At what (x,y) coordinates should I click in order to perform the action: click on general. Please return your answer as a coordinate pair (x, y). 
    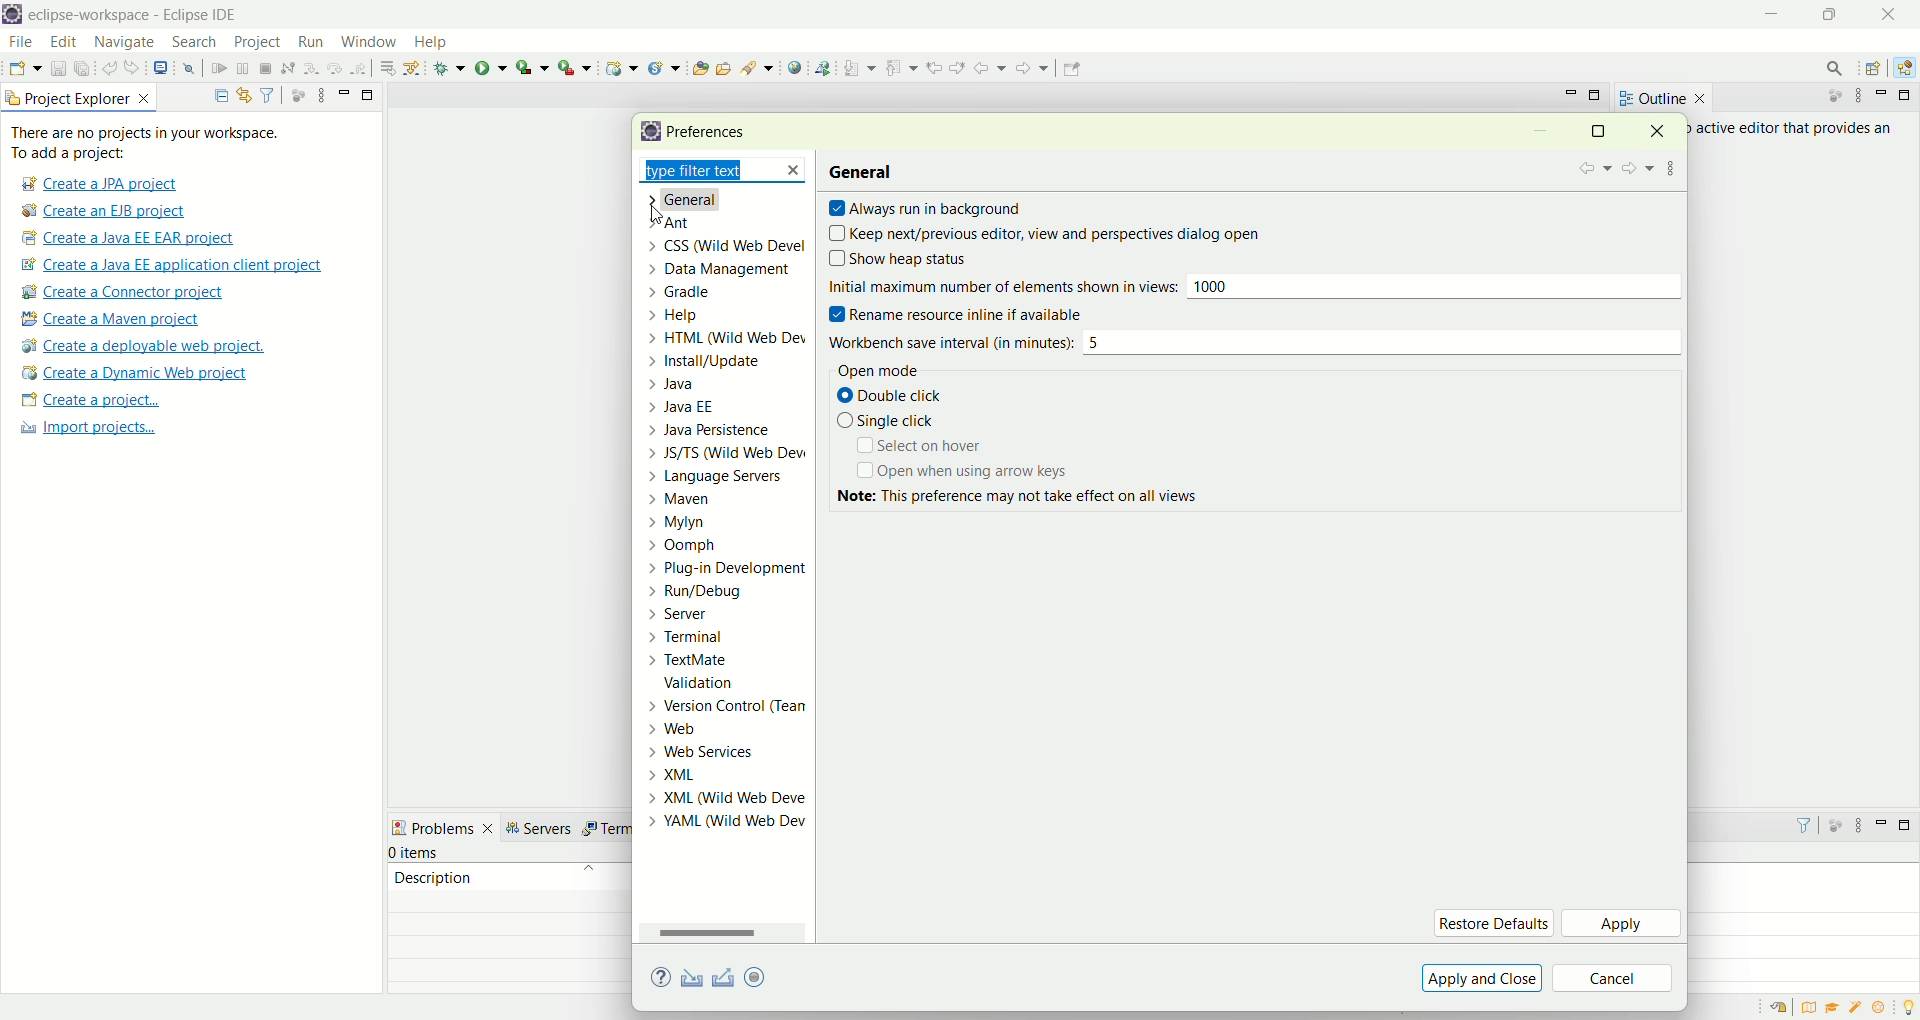
    Looking at the image, I should click on (710, 200).